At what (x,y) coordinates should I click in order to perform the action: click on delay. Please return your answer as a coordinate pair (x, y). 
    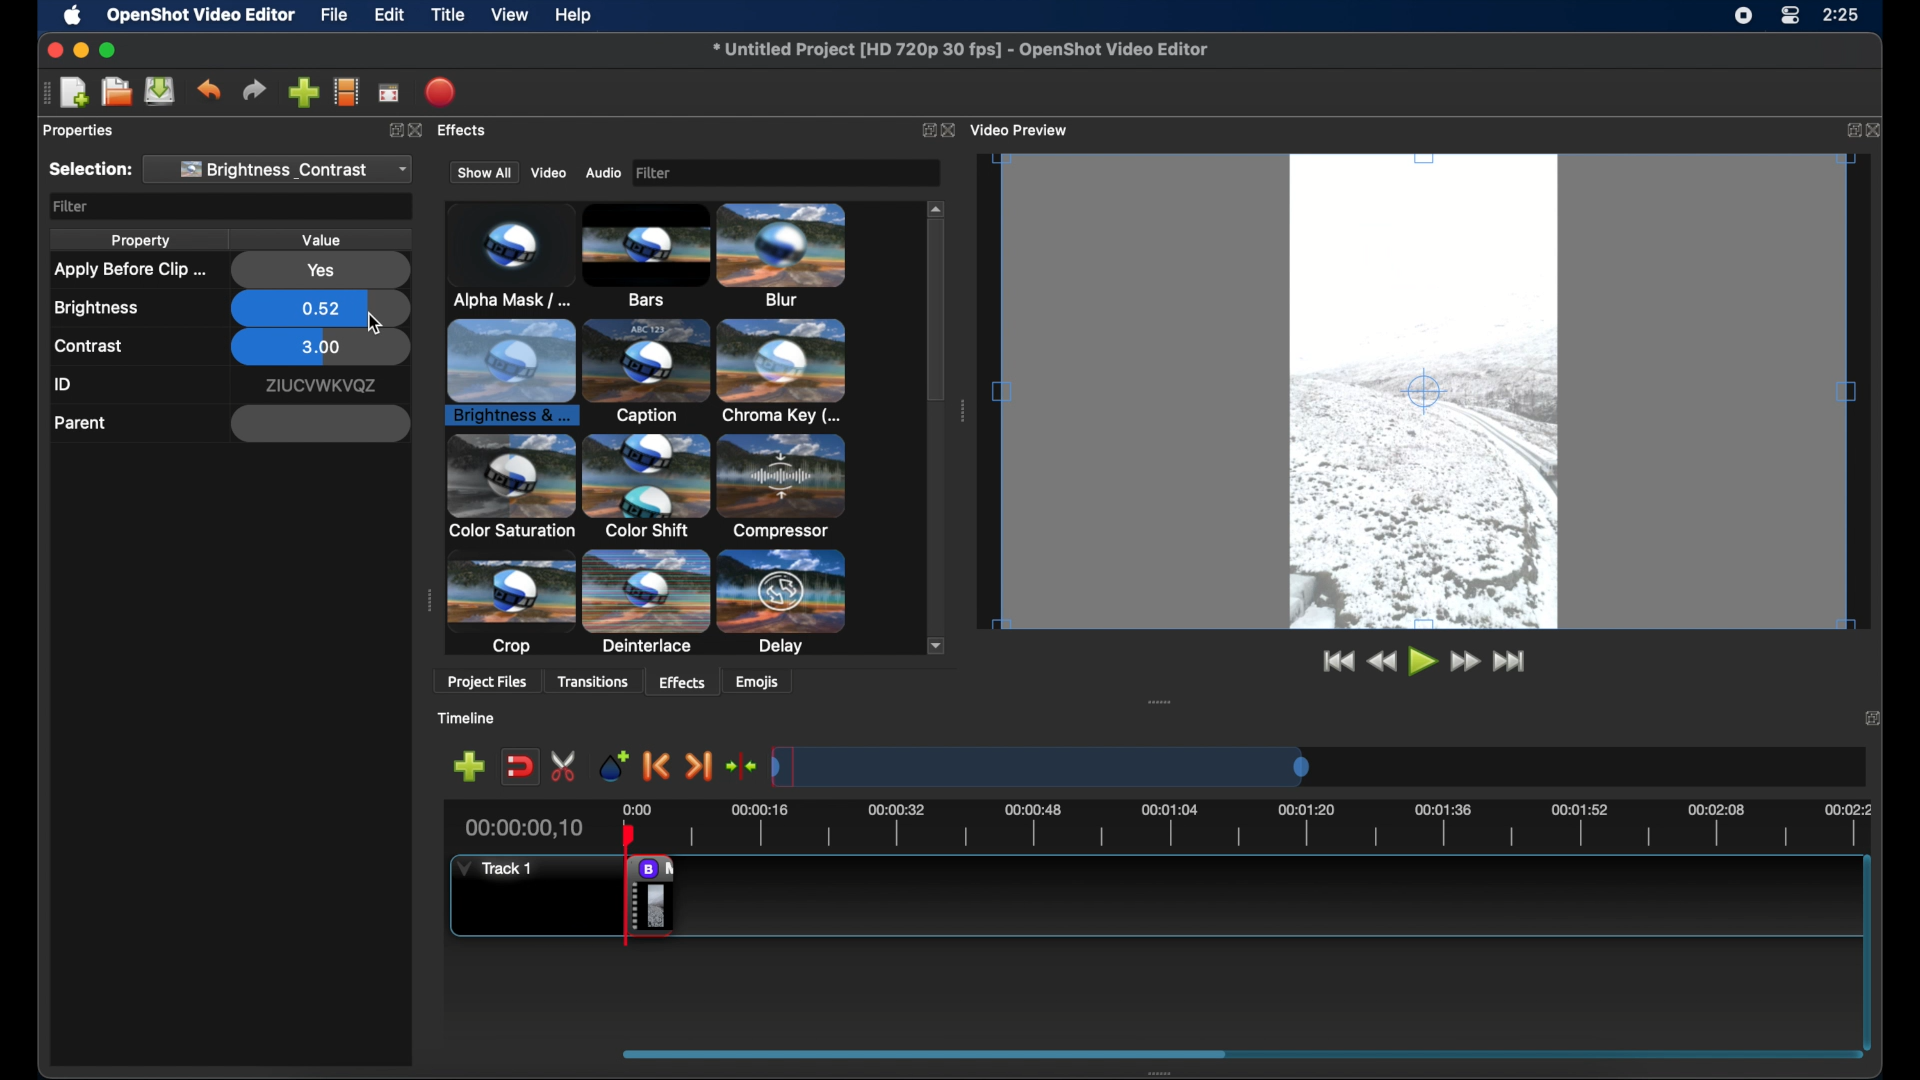
    Looking at the image, I should click on (784, 487).